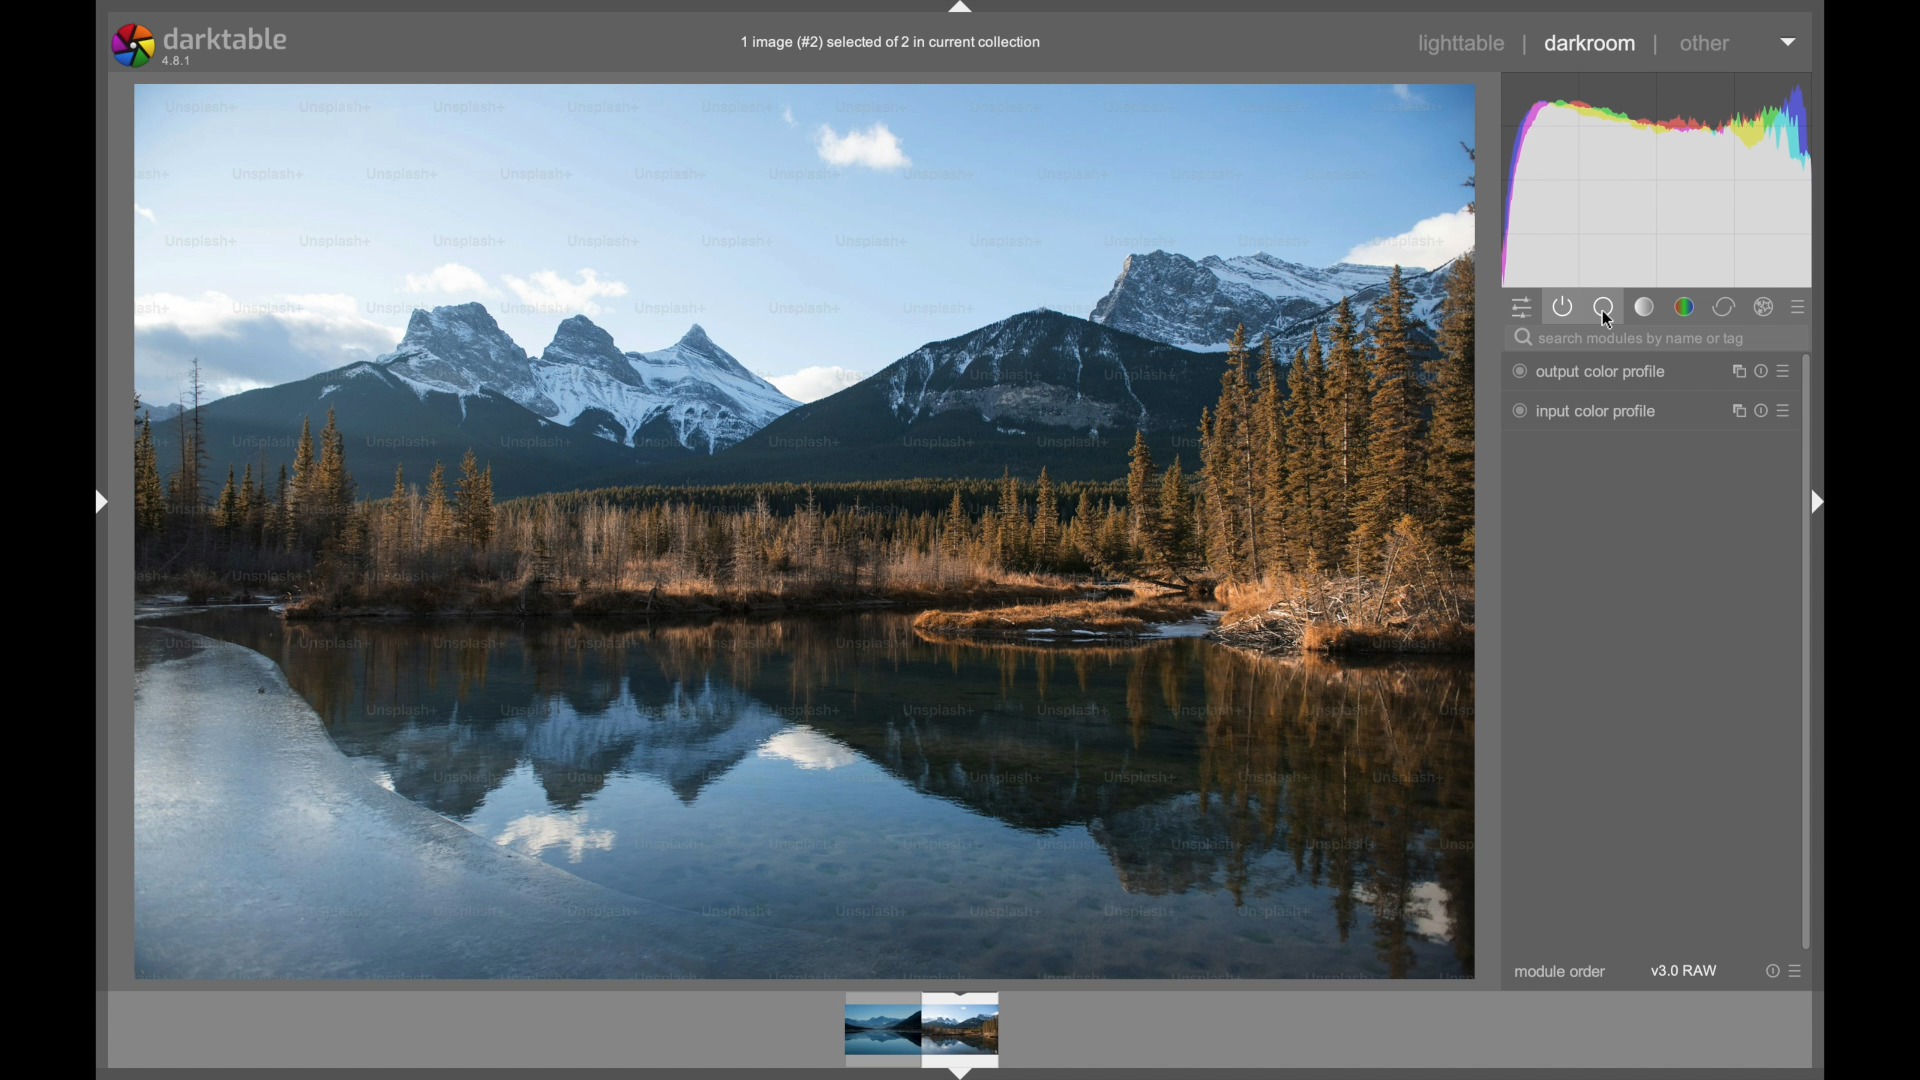  What do you see at coordinates (1604, 308) in the screenshot?
I see `base` at bounding box center [1604, 308].